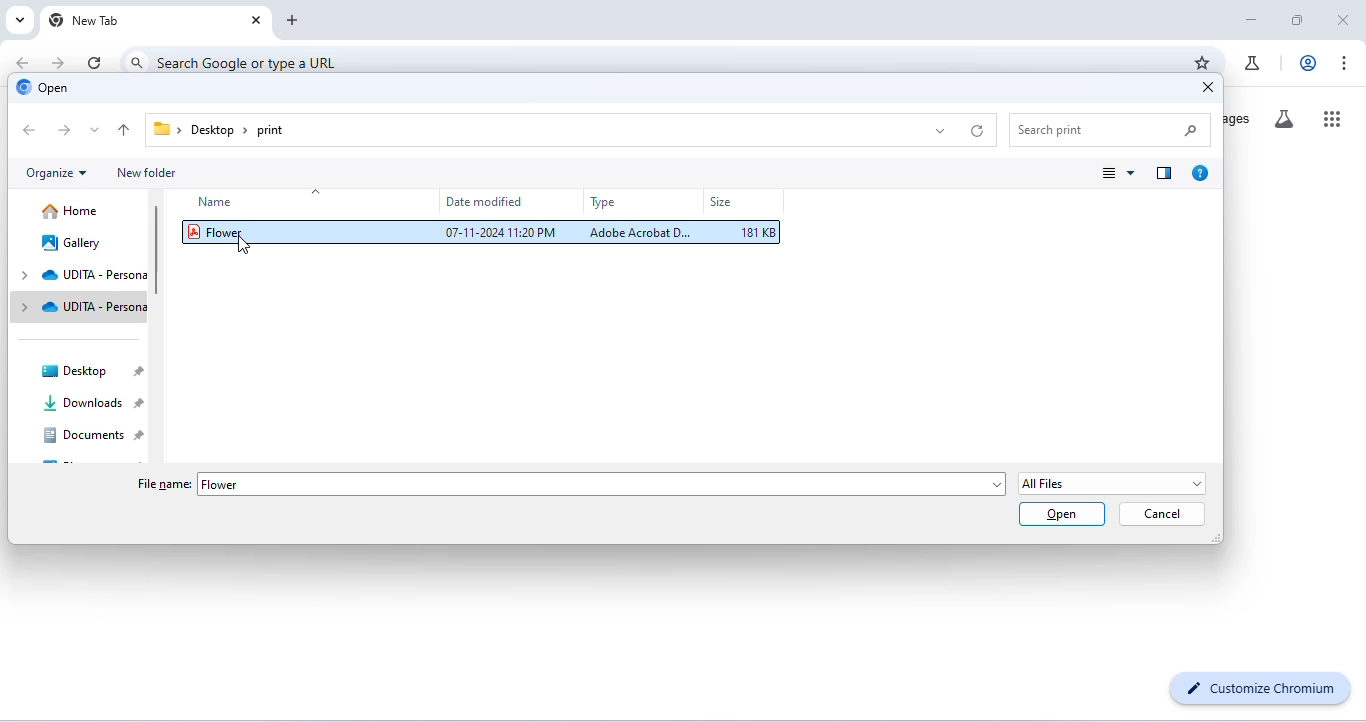 This screenshot has width=1366, height=722. Describe the element at coordinates (71, 212) in the screenshot. I see `home` at that location.